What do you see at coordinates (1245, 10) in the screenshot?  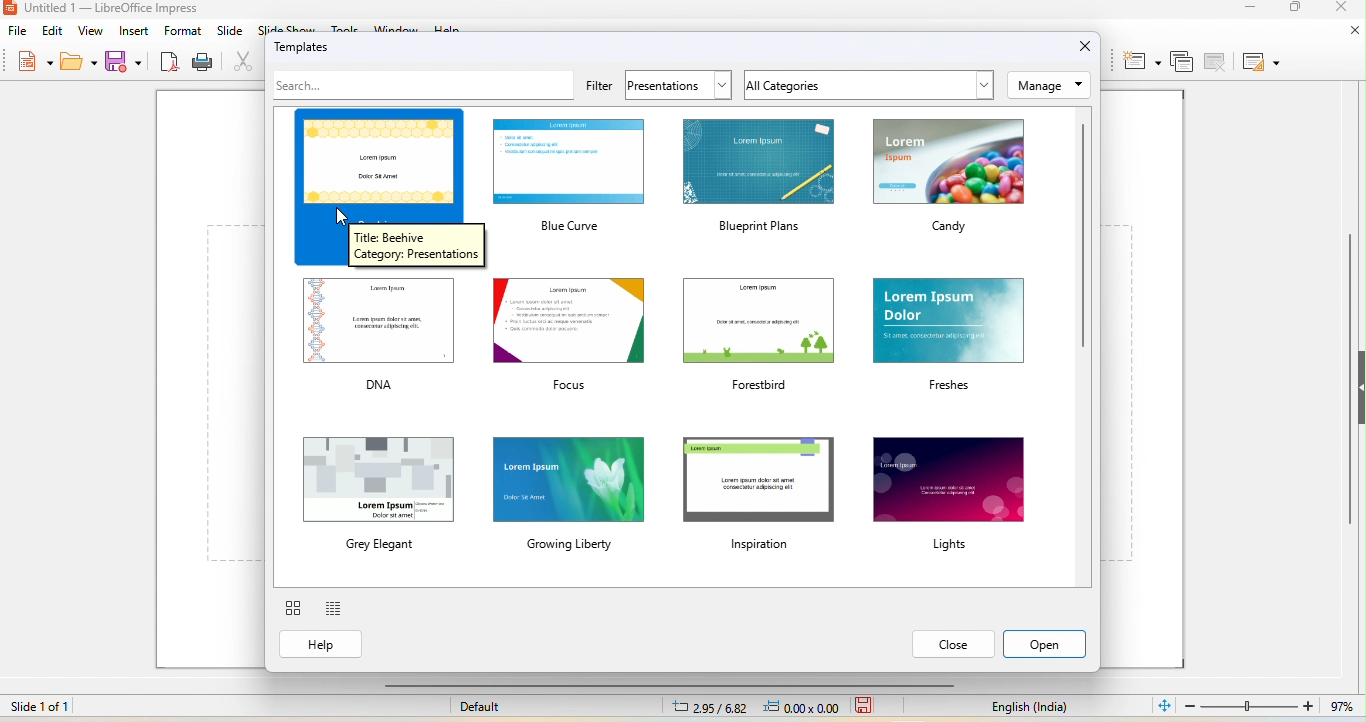 I see `minimize` at bounding box center [1245, 10].